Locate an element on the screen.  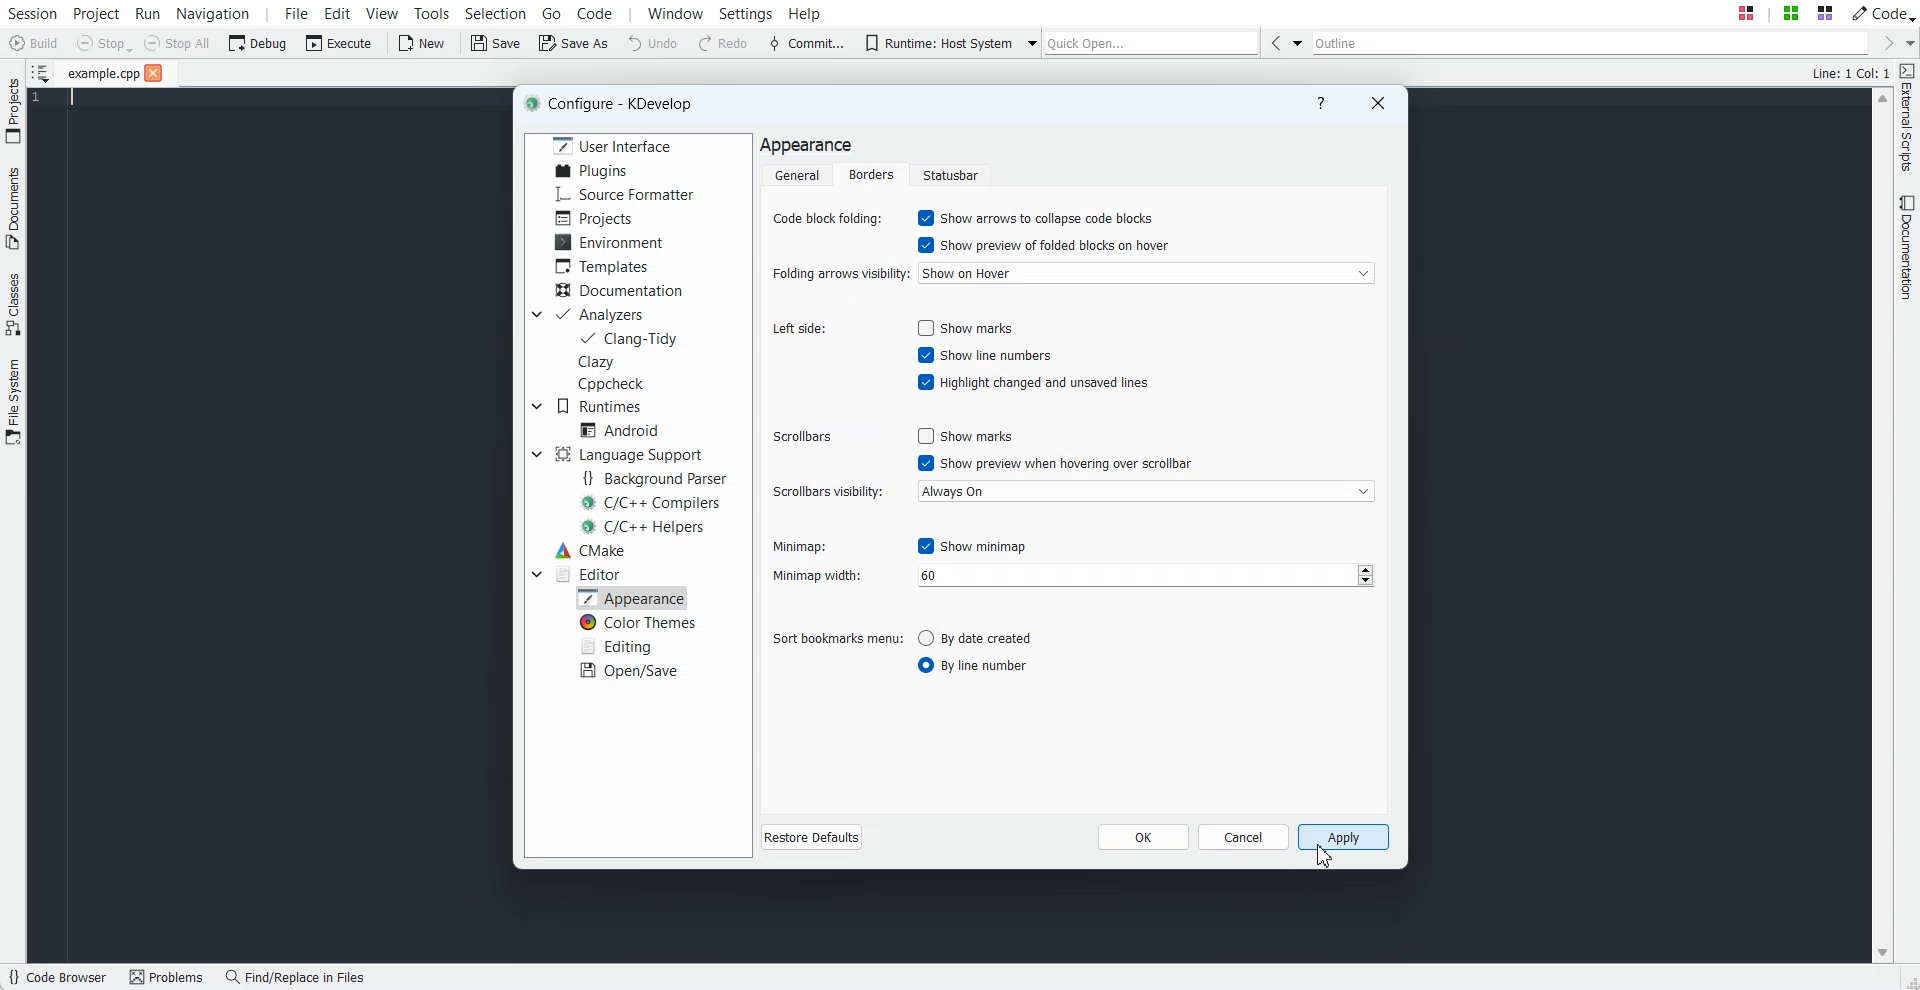
Enable by line number is located at coordinates (986, 666).